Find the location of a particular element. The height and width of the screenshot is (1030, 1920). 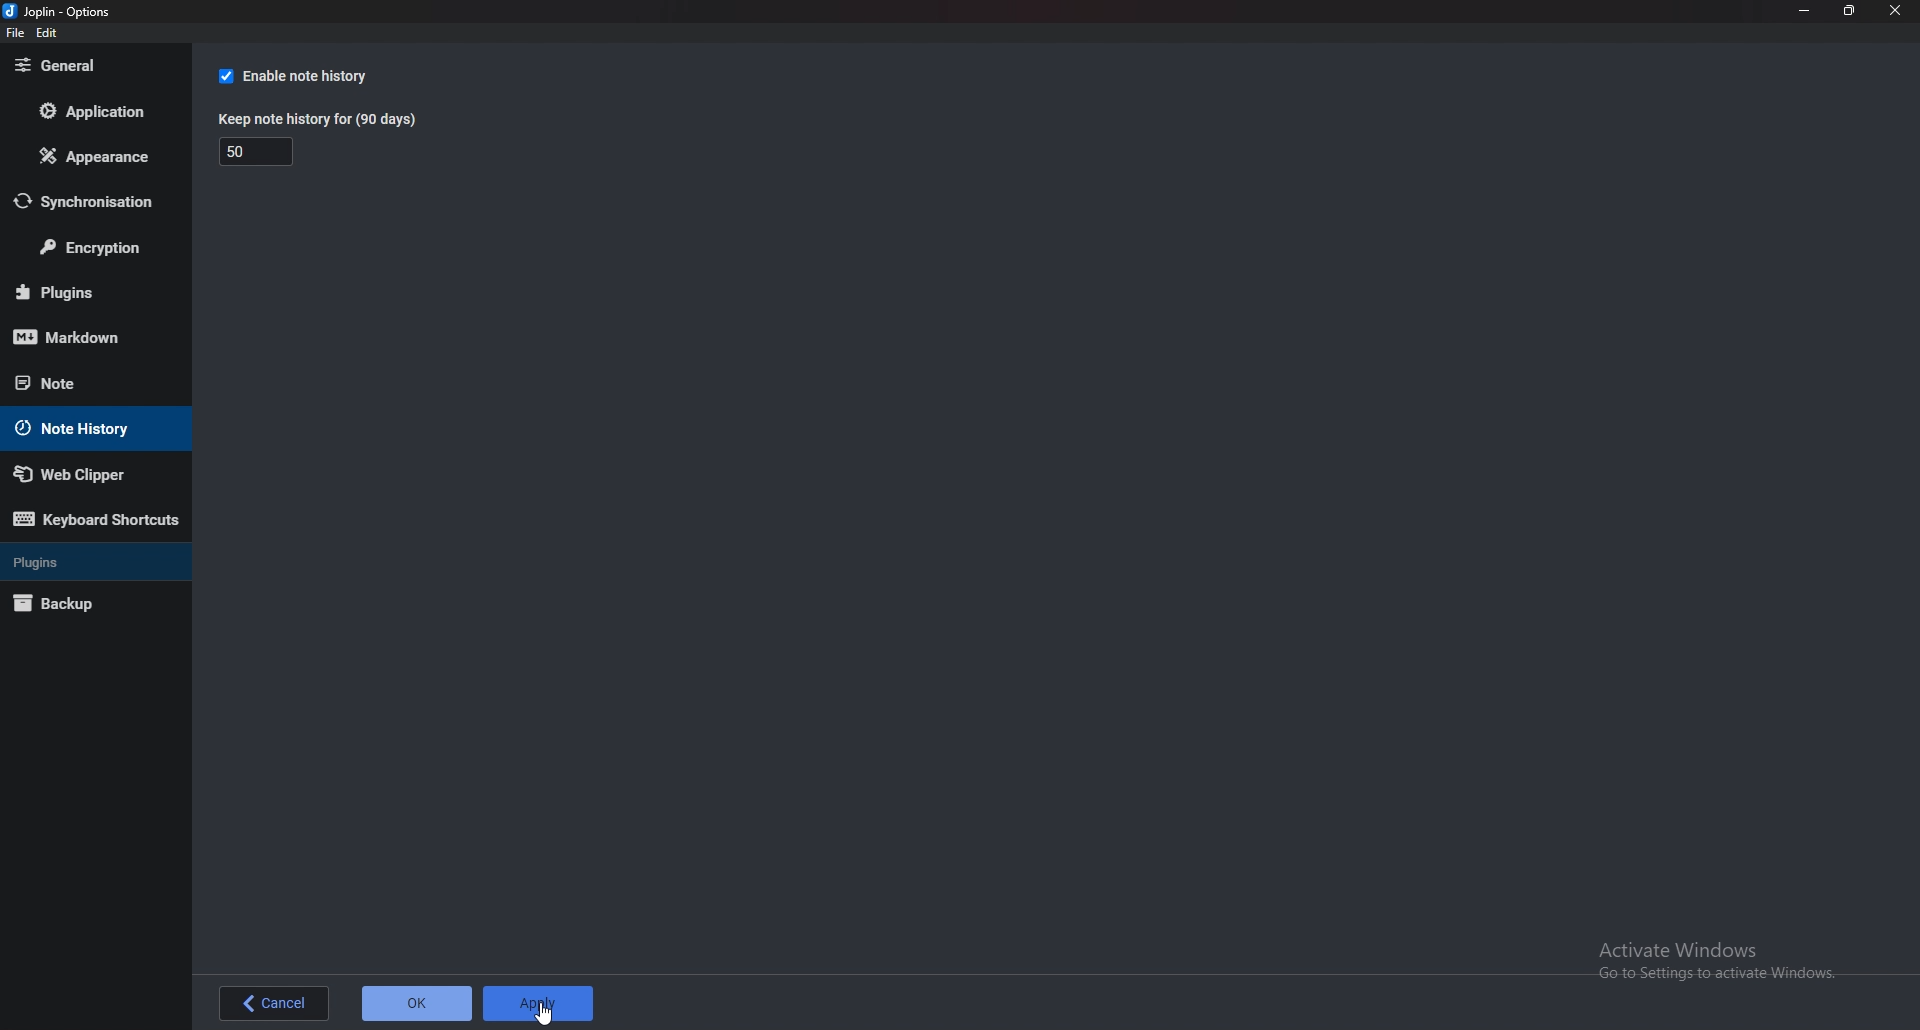

back is located at coordinates (275, 1004).